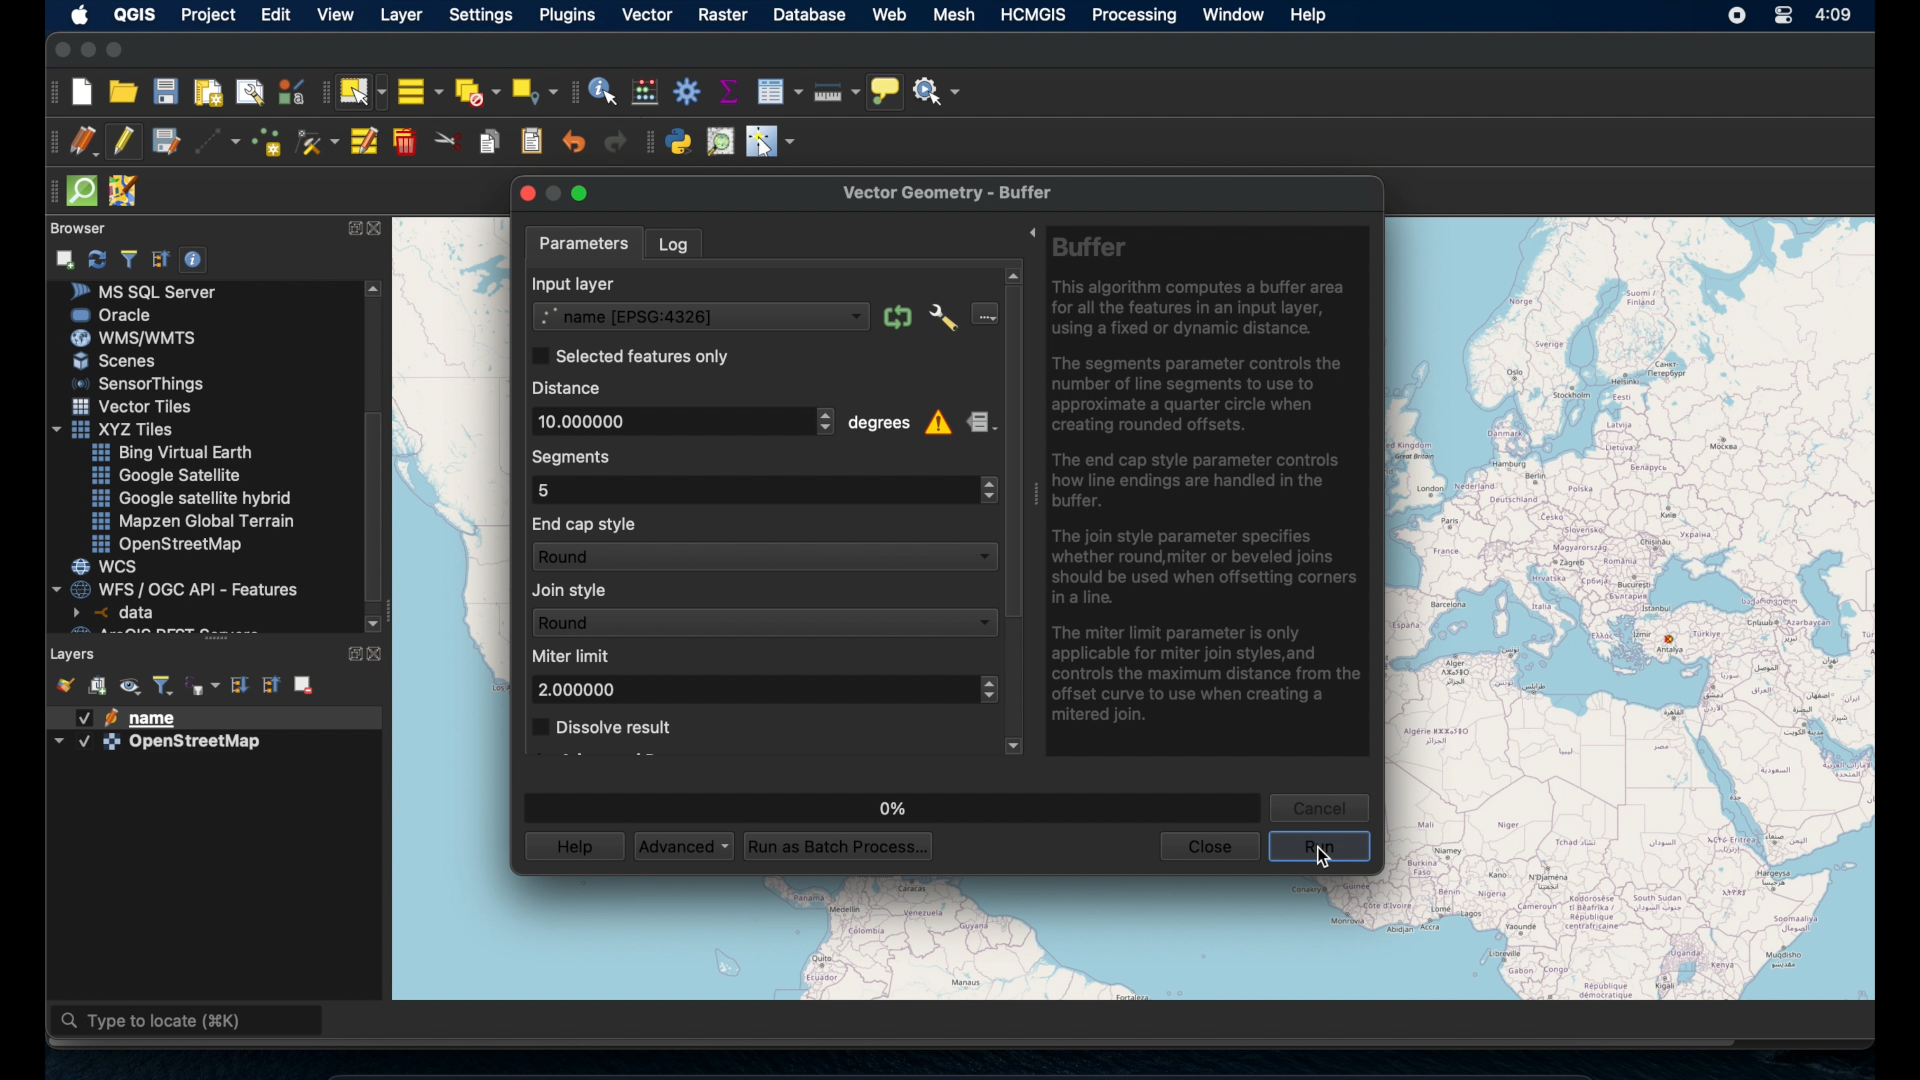 This screenshot has height=1080, width=1920. What do you see at coordinates (133, 337) in the screenshot?
I see `wms/wmts` at bounding box center [133, 337].